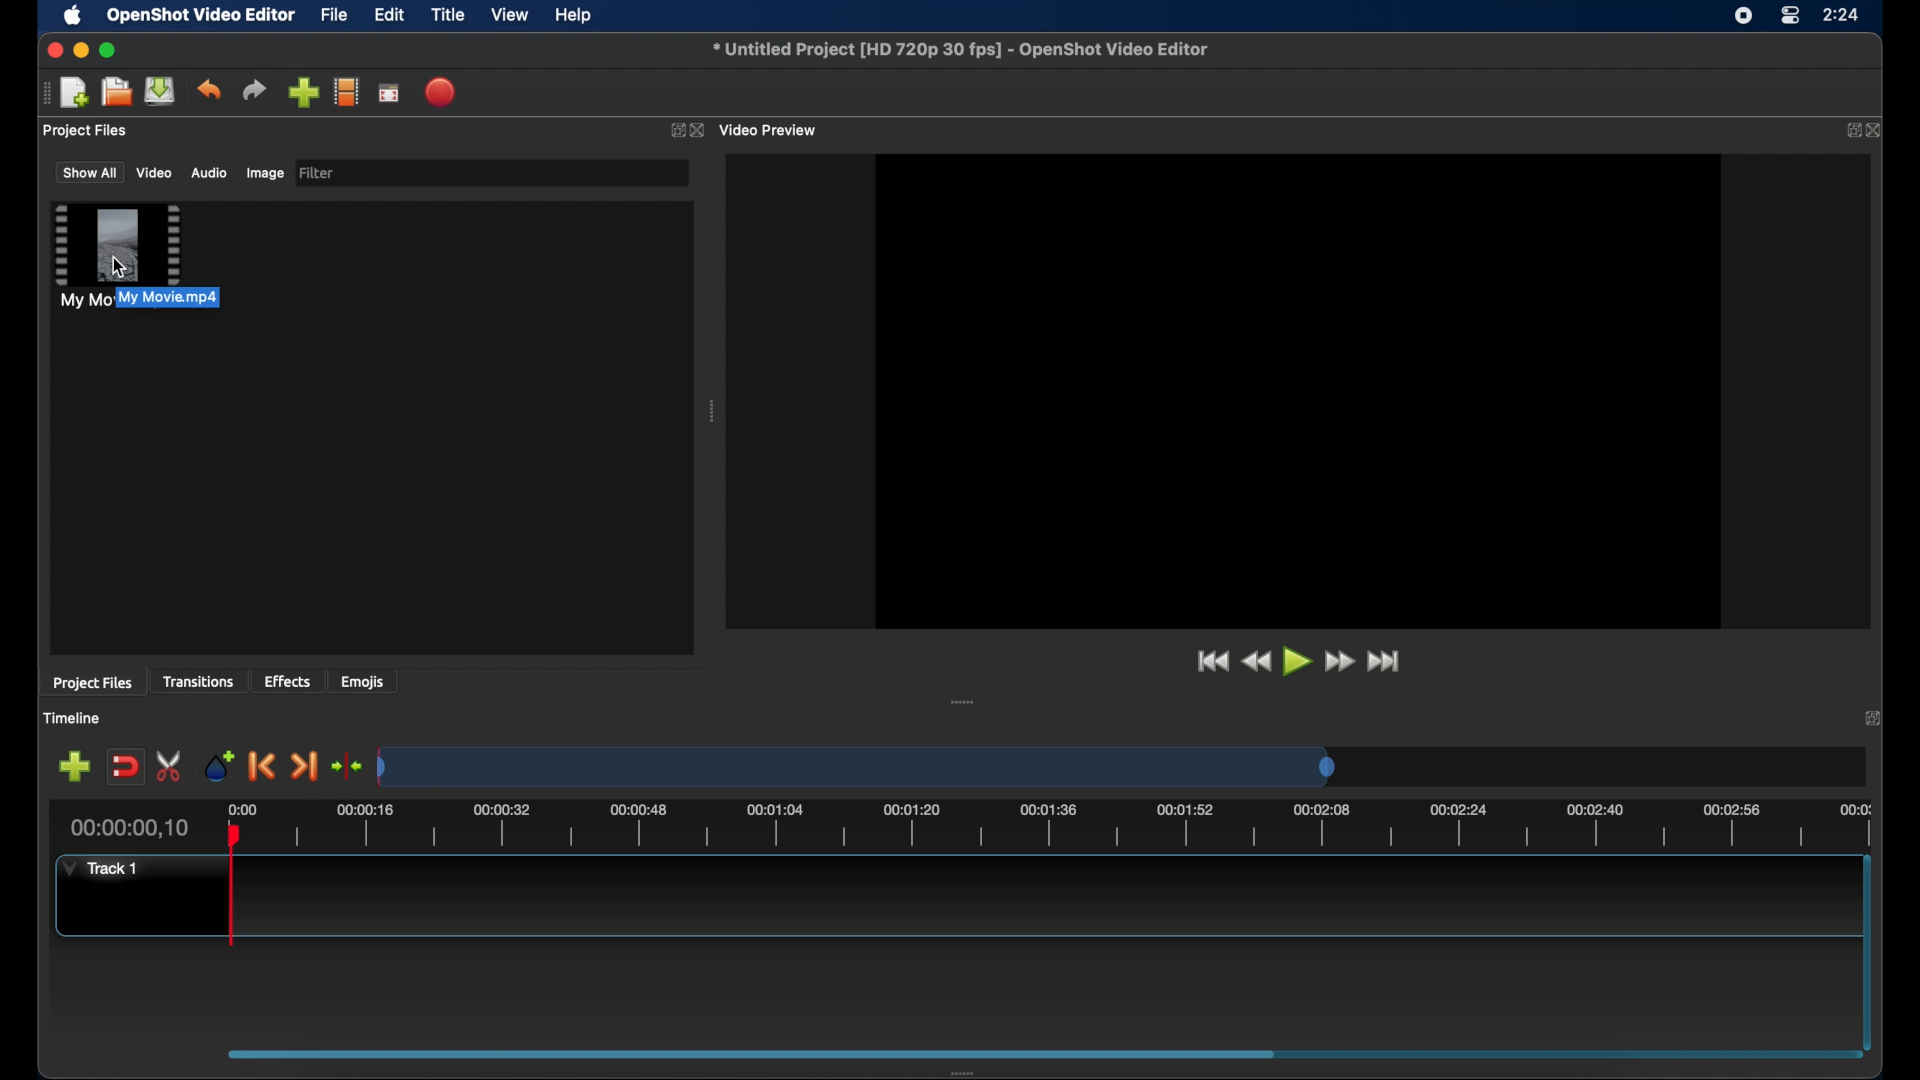  Describe the element at coordinates (92, 684) in the screenshot. I see `project files` at that location.